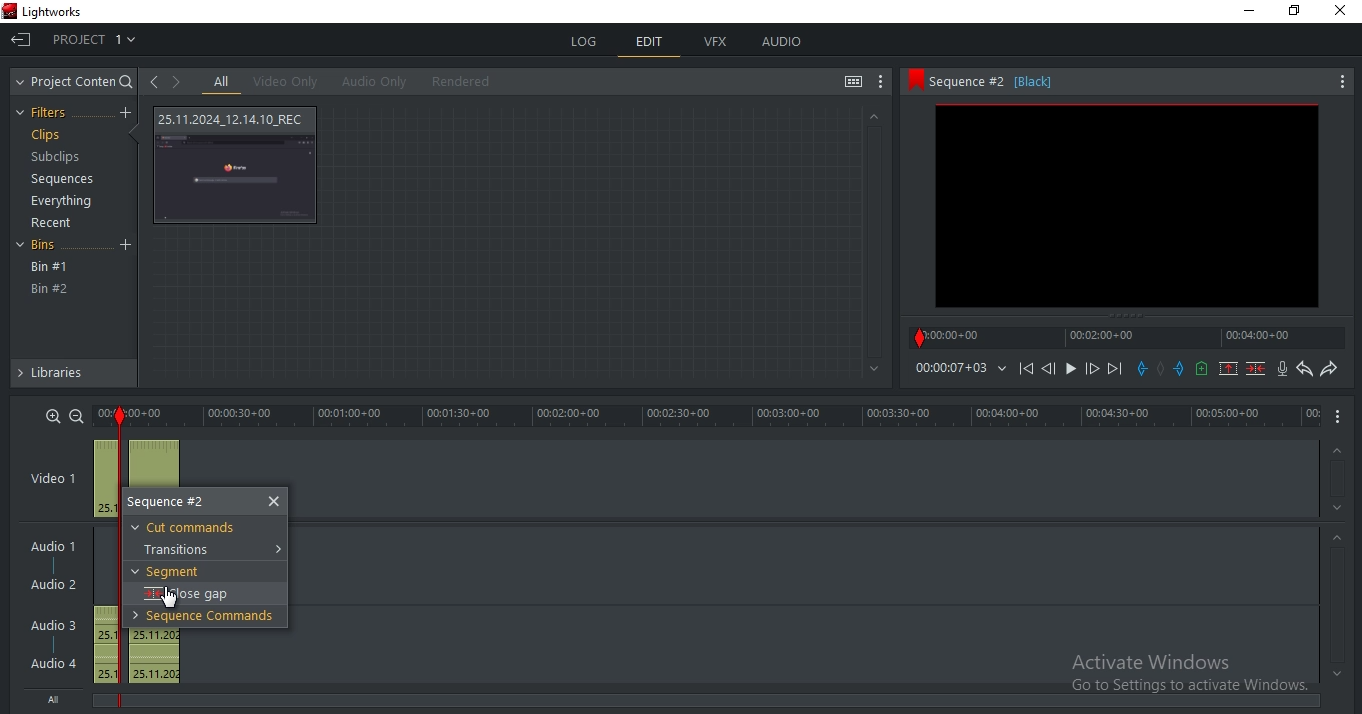 The width and height of the screenshot is (1362, 714). I want to click on Bottom, so click(871, 369).